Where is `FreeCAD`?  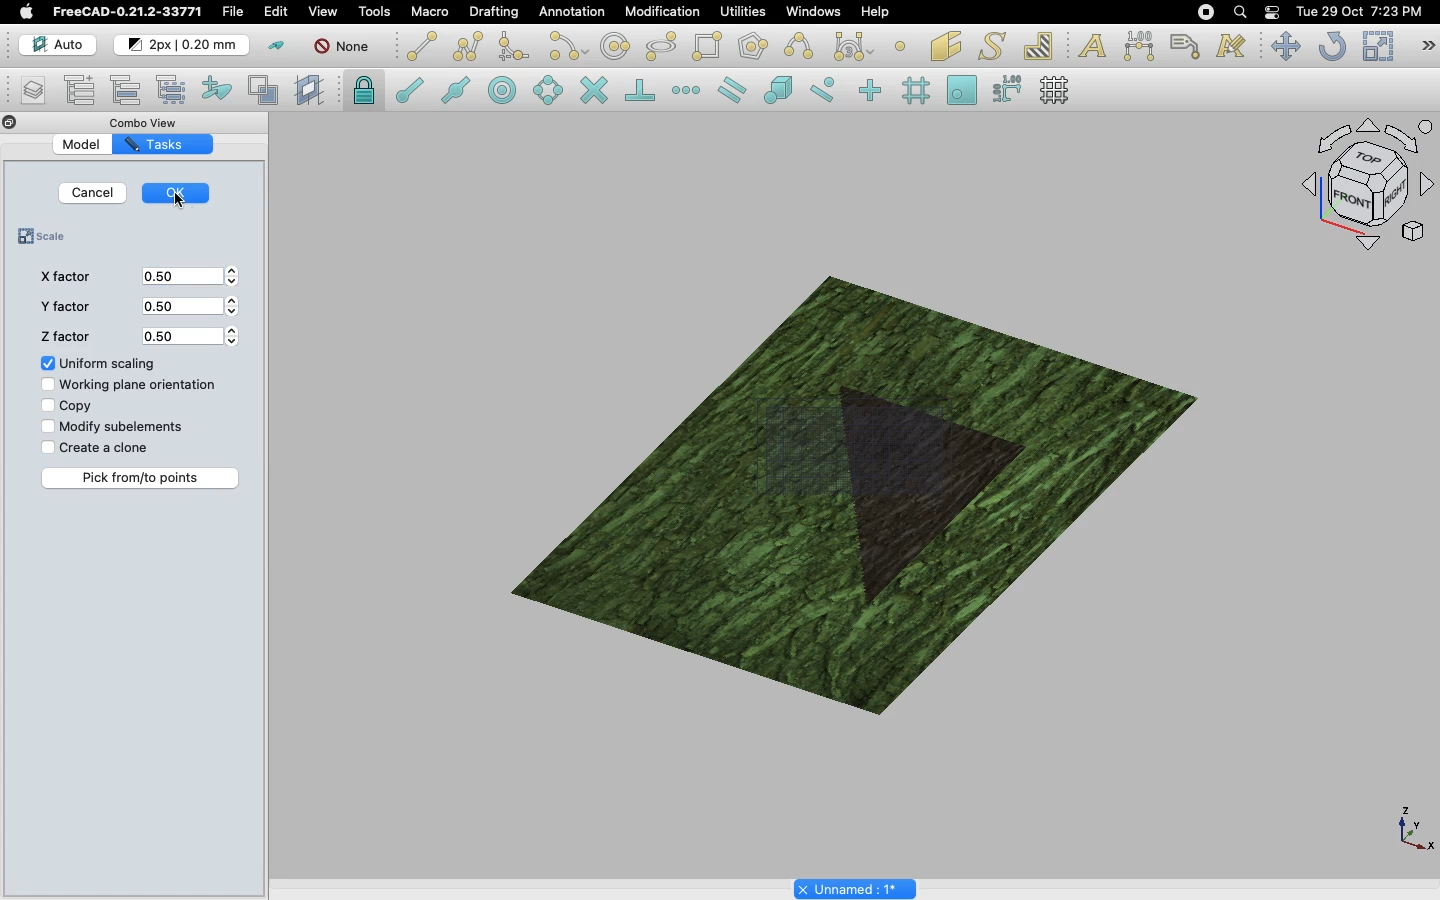 FreeCAD is located at coordinates (126, 12).